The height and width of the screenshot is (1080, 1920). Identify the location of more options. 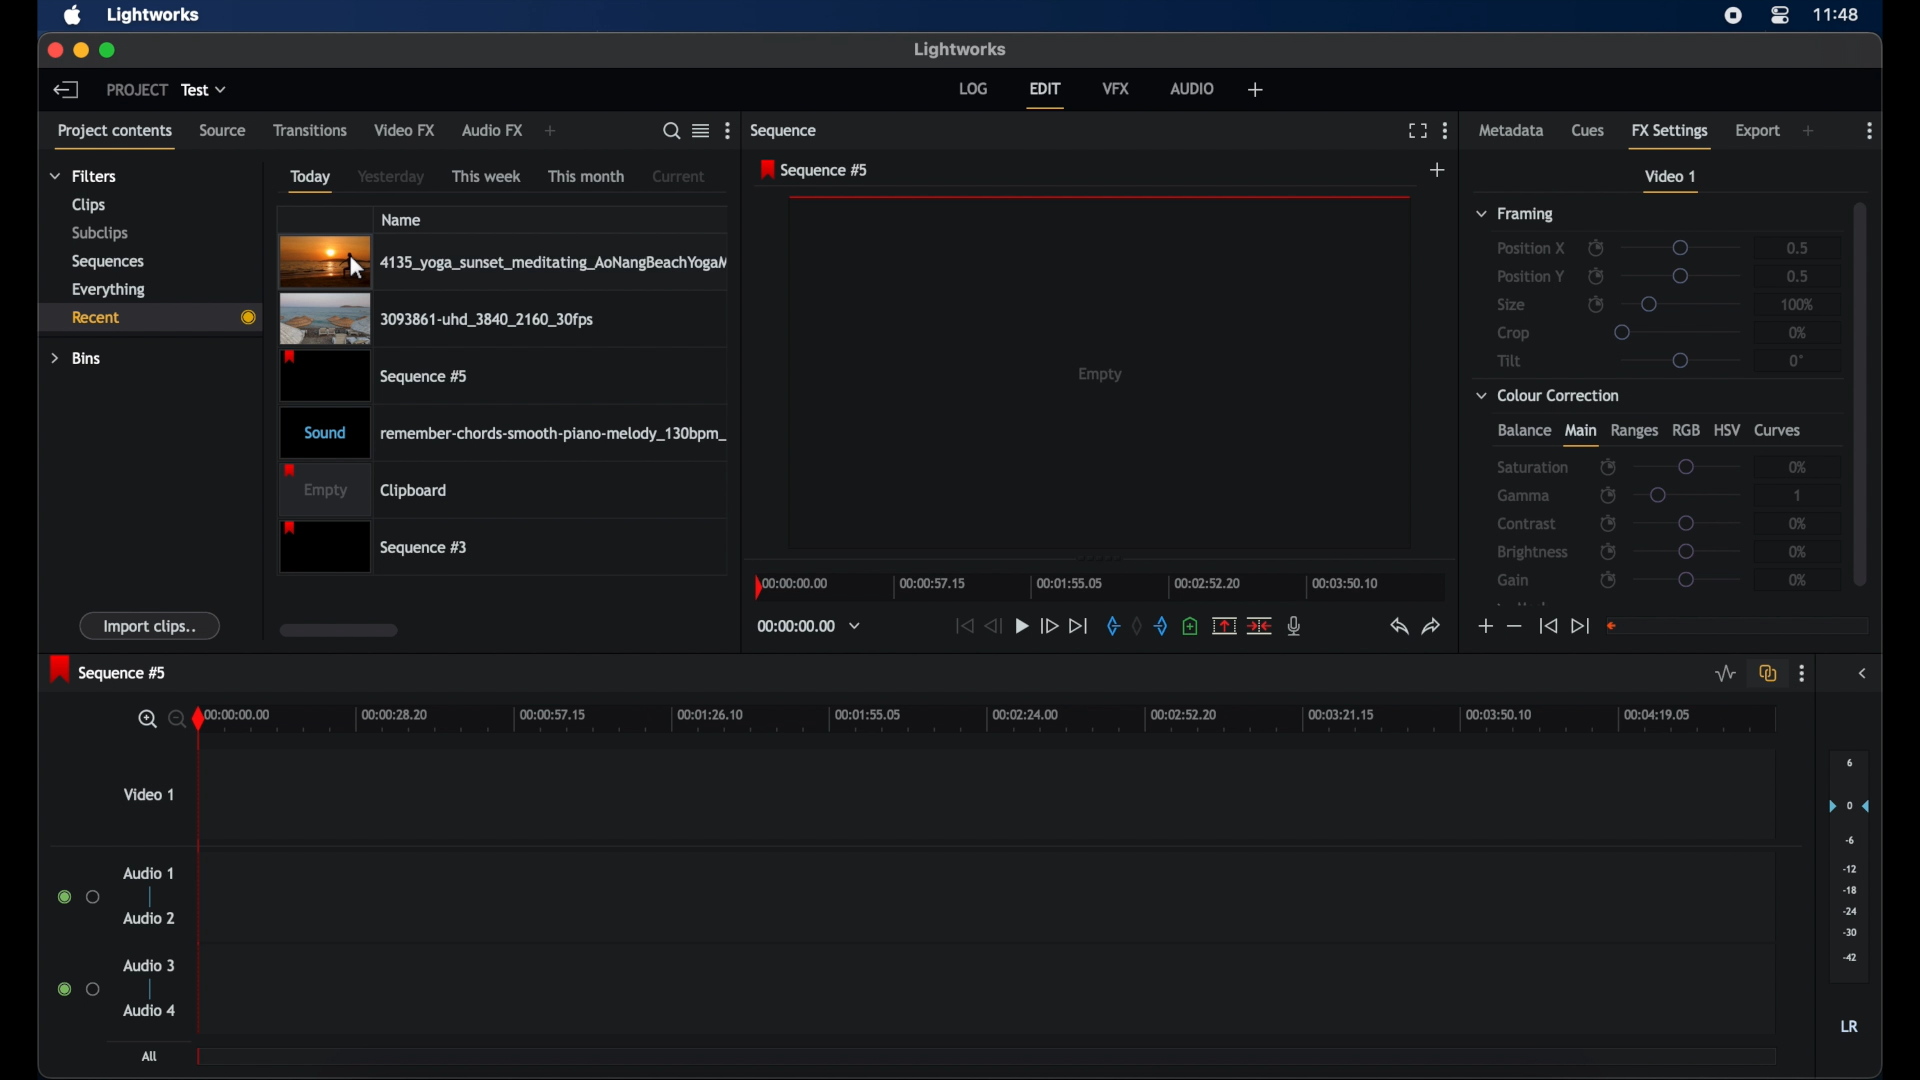
(1802, 674).